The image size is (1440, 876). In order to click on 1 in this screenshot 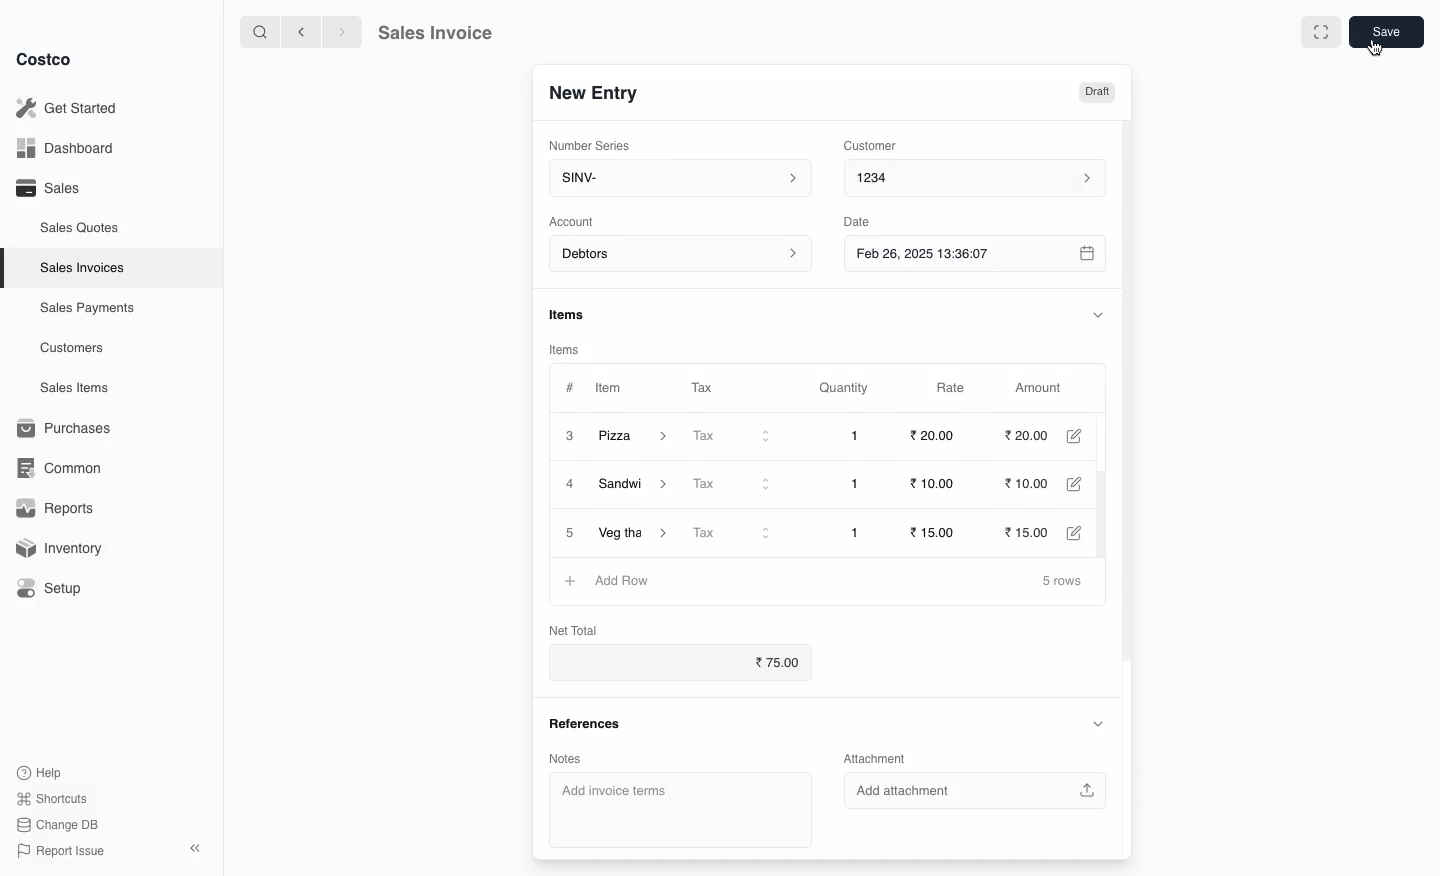, I will do `click(860, 484)`.